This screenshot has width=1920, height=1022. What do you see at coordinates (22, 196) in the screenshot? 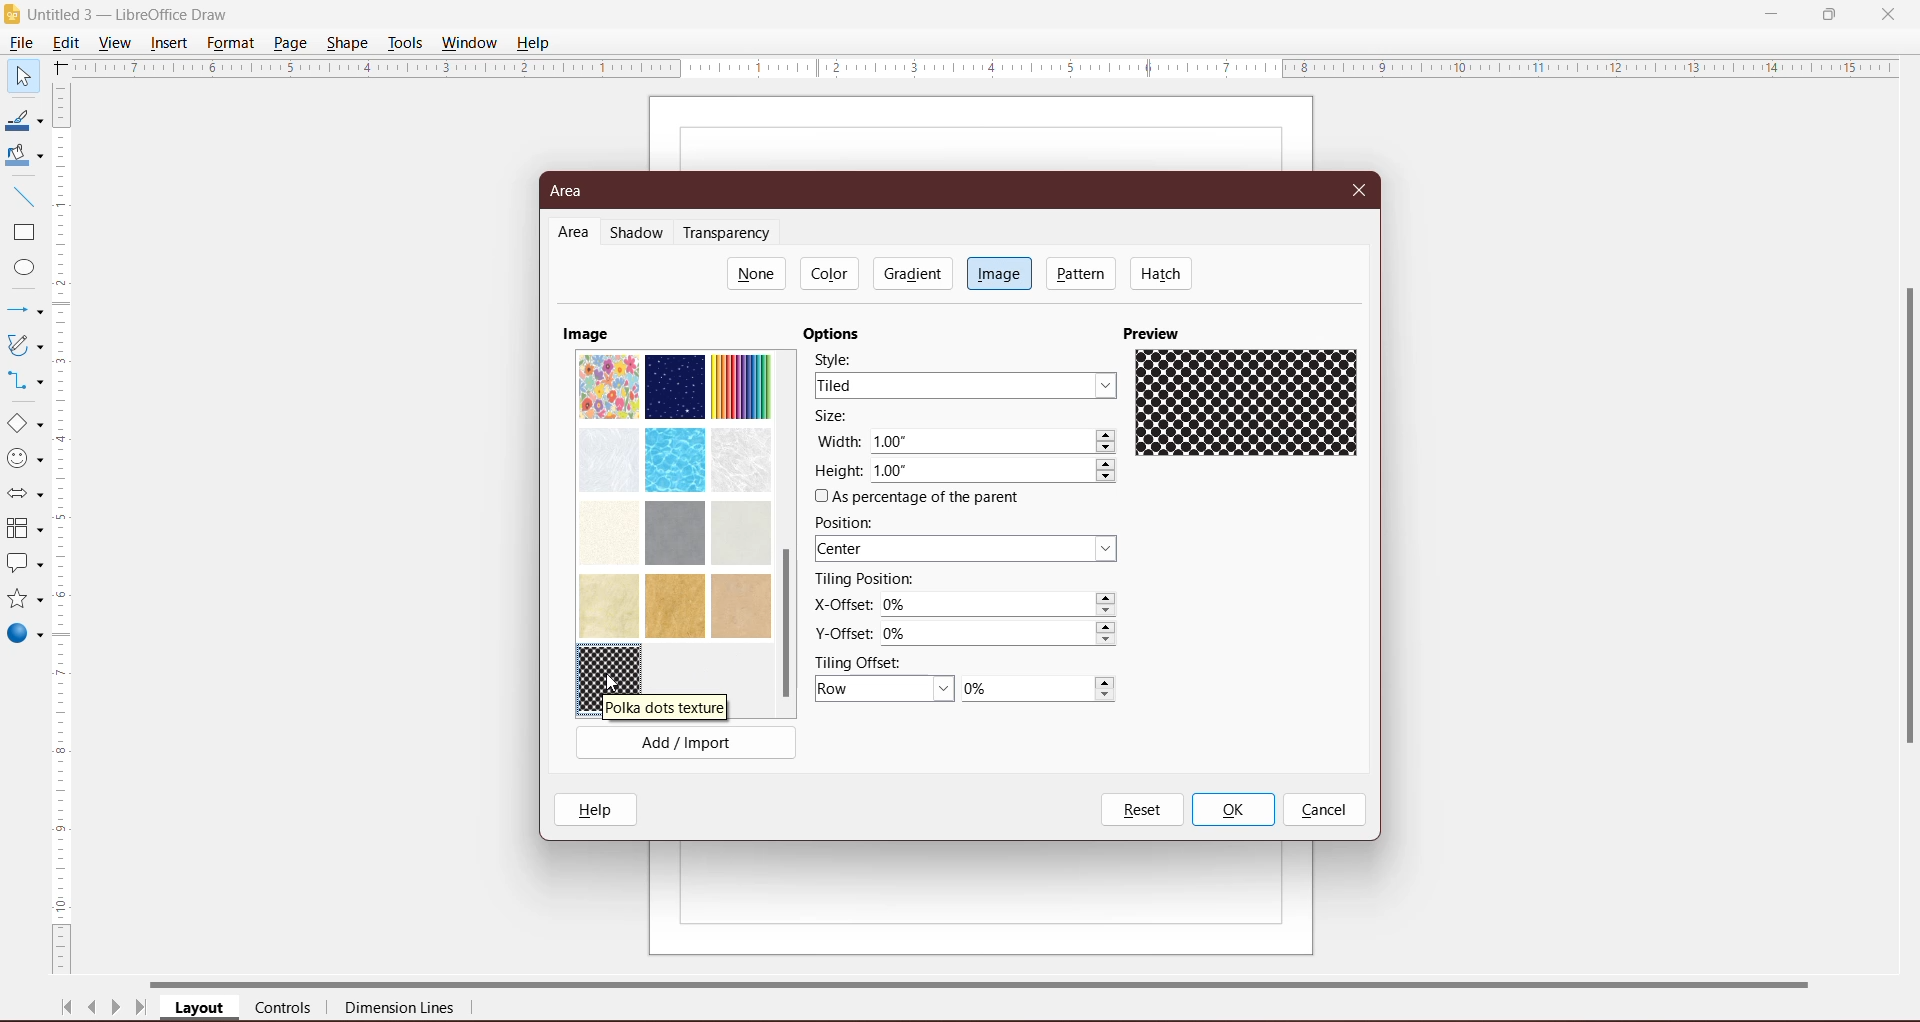
I see `Insert Line` at bounding box center [22, 196].